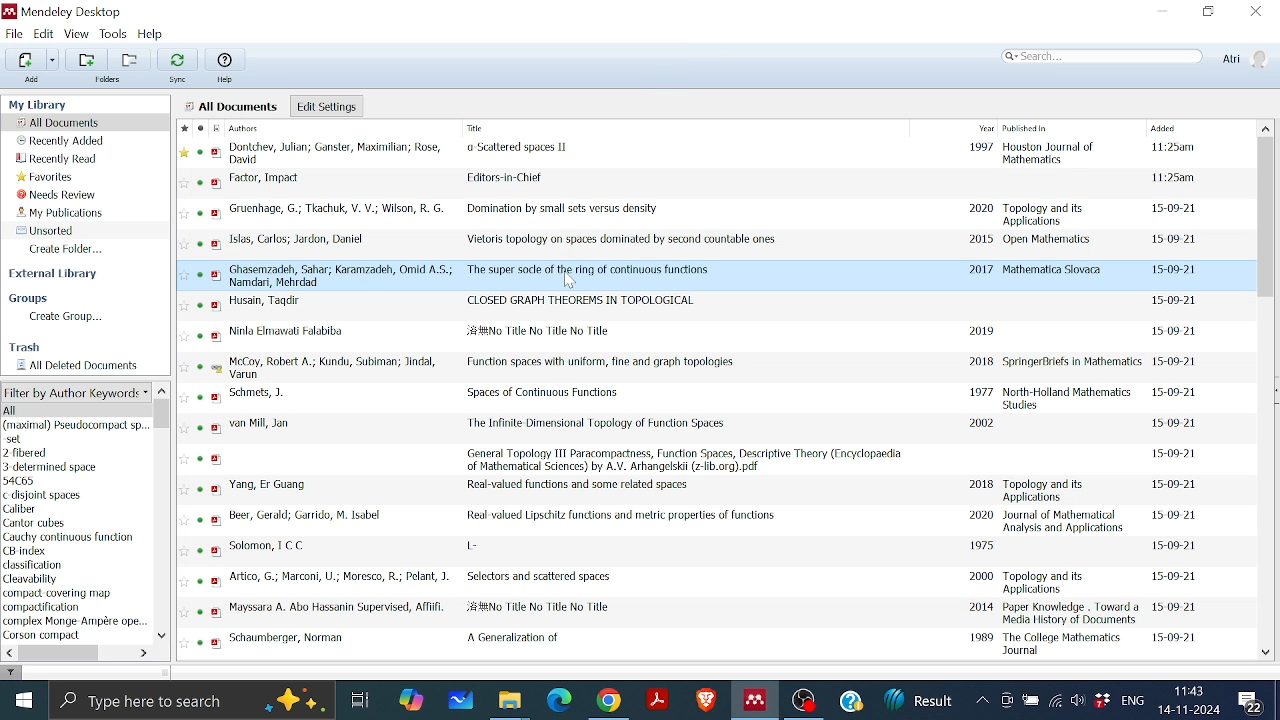 The height and width of the screenshot is (720, 1280). What do you see at coordinates (1253, 11) in the screenshot?
I see `Close window` at bounding box center [1253, 11].